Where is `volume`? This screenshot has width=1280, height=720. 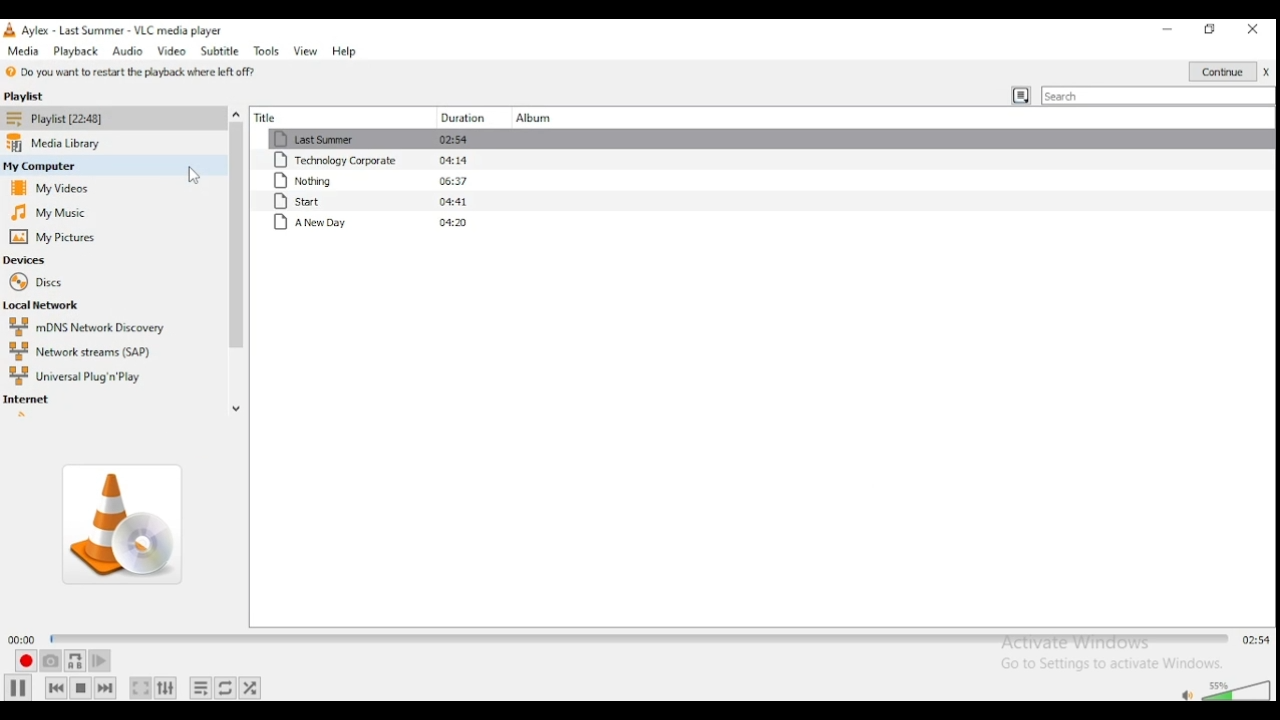 volume is located at coordinates (1238, 691).